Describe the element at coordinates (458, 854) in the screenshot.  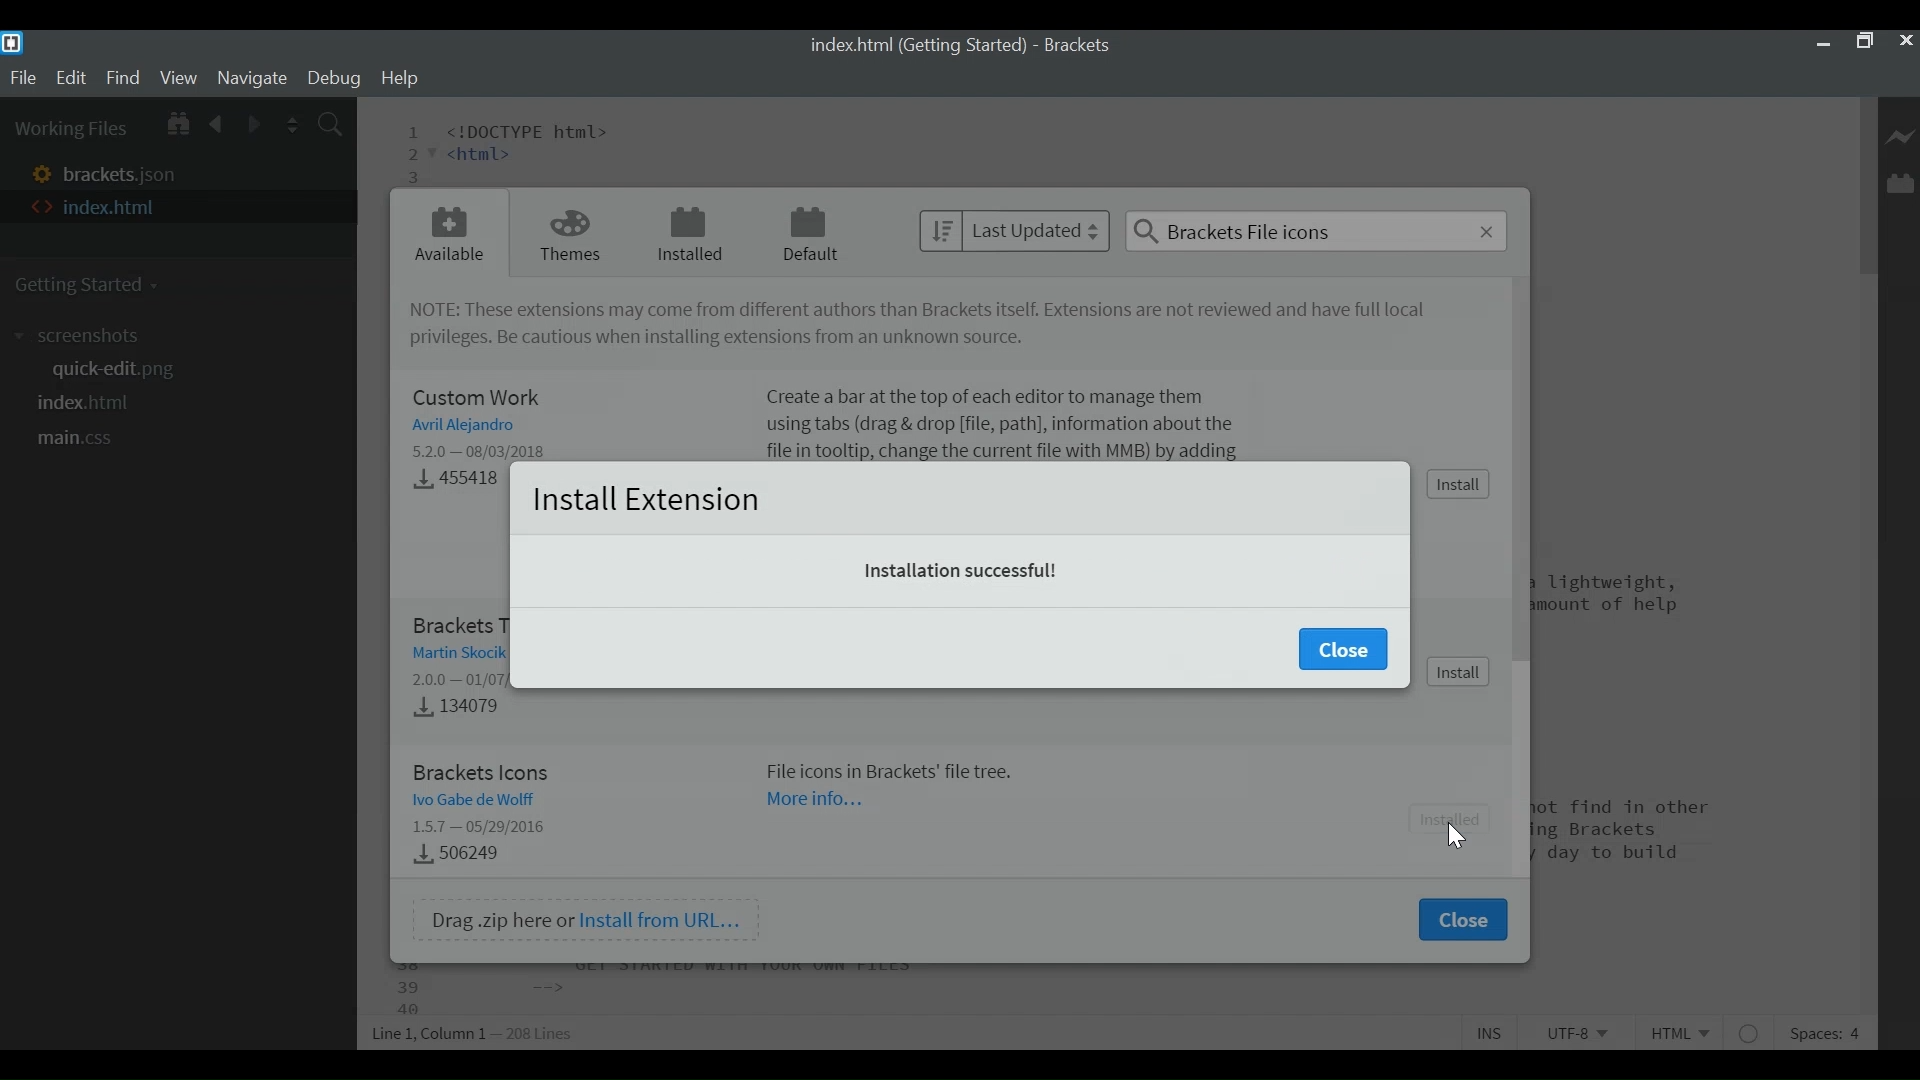
I see `Downloads` at that location.